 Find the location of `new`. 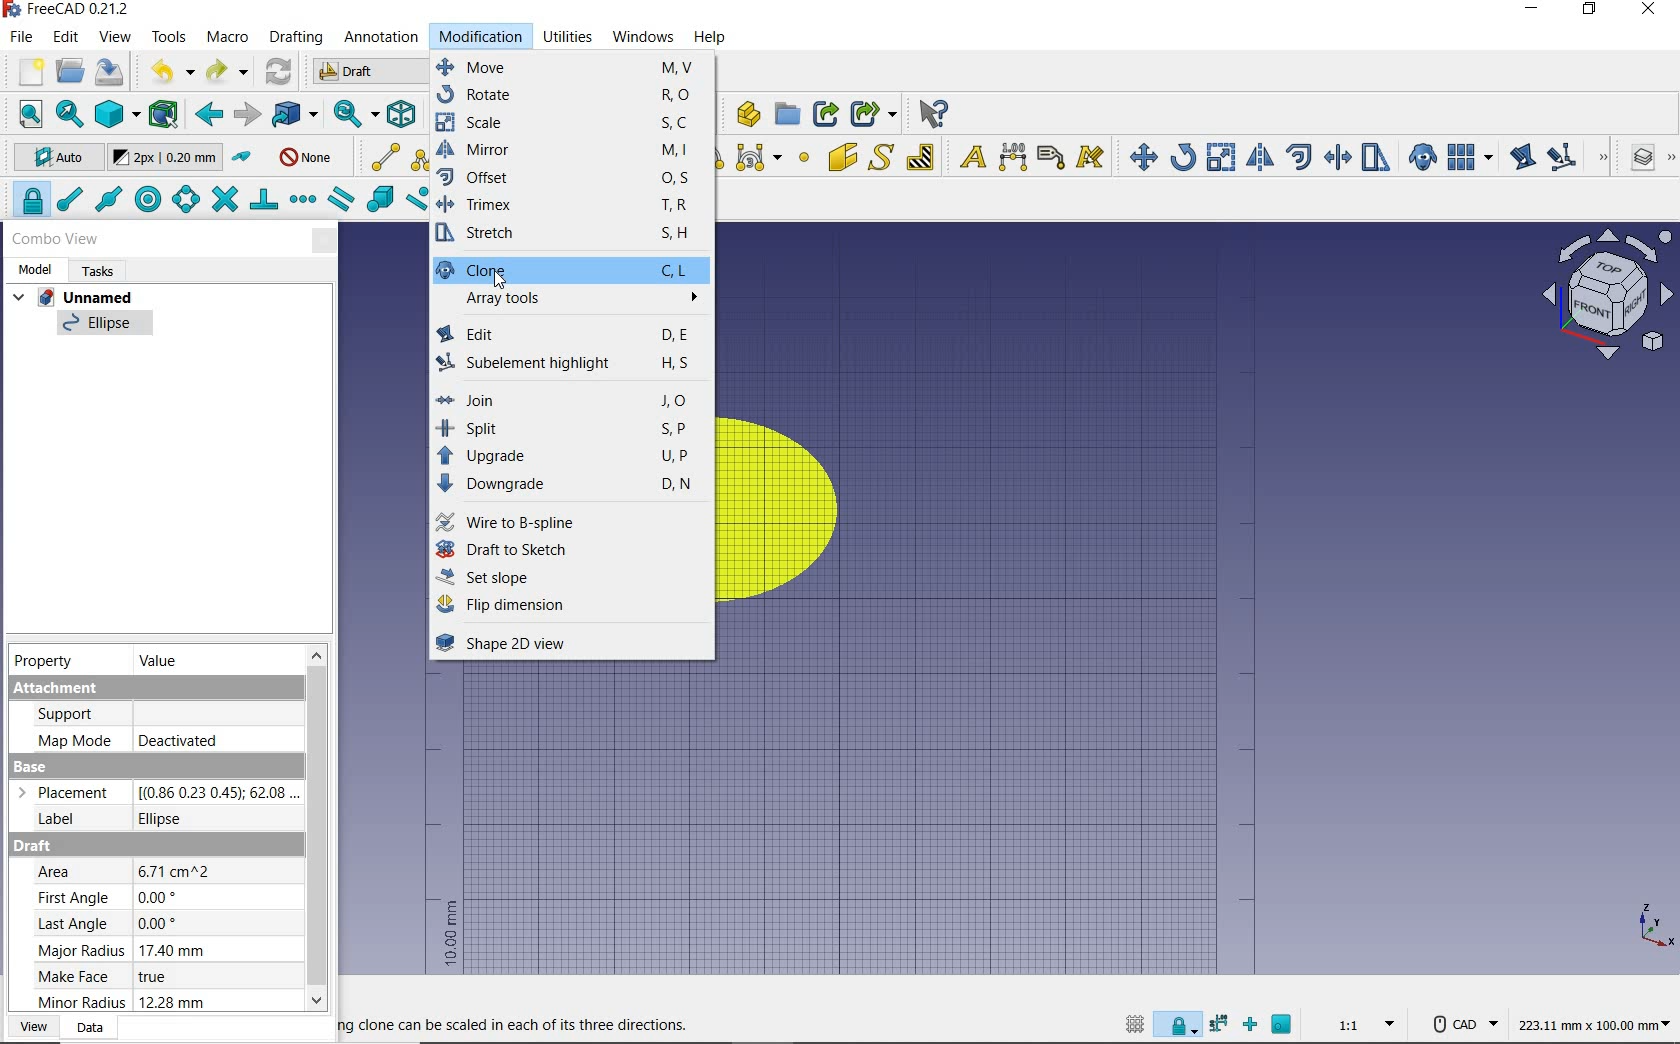

new is located at coordinates (23, 73).